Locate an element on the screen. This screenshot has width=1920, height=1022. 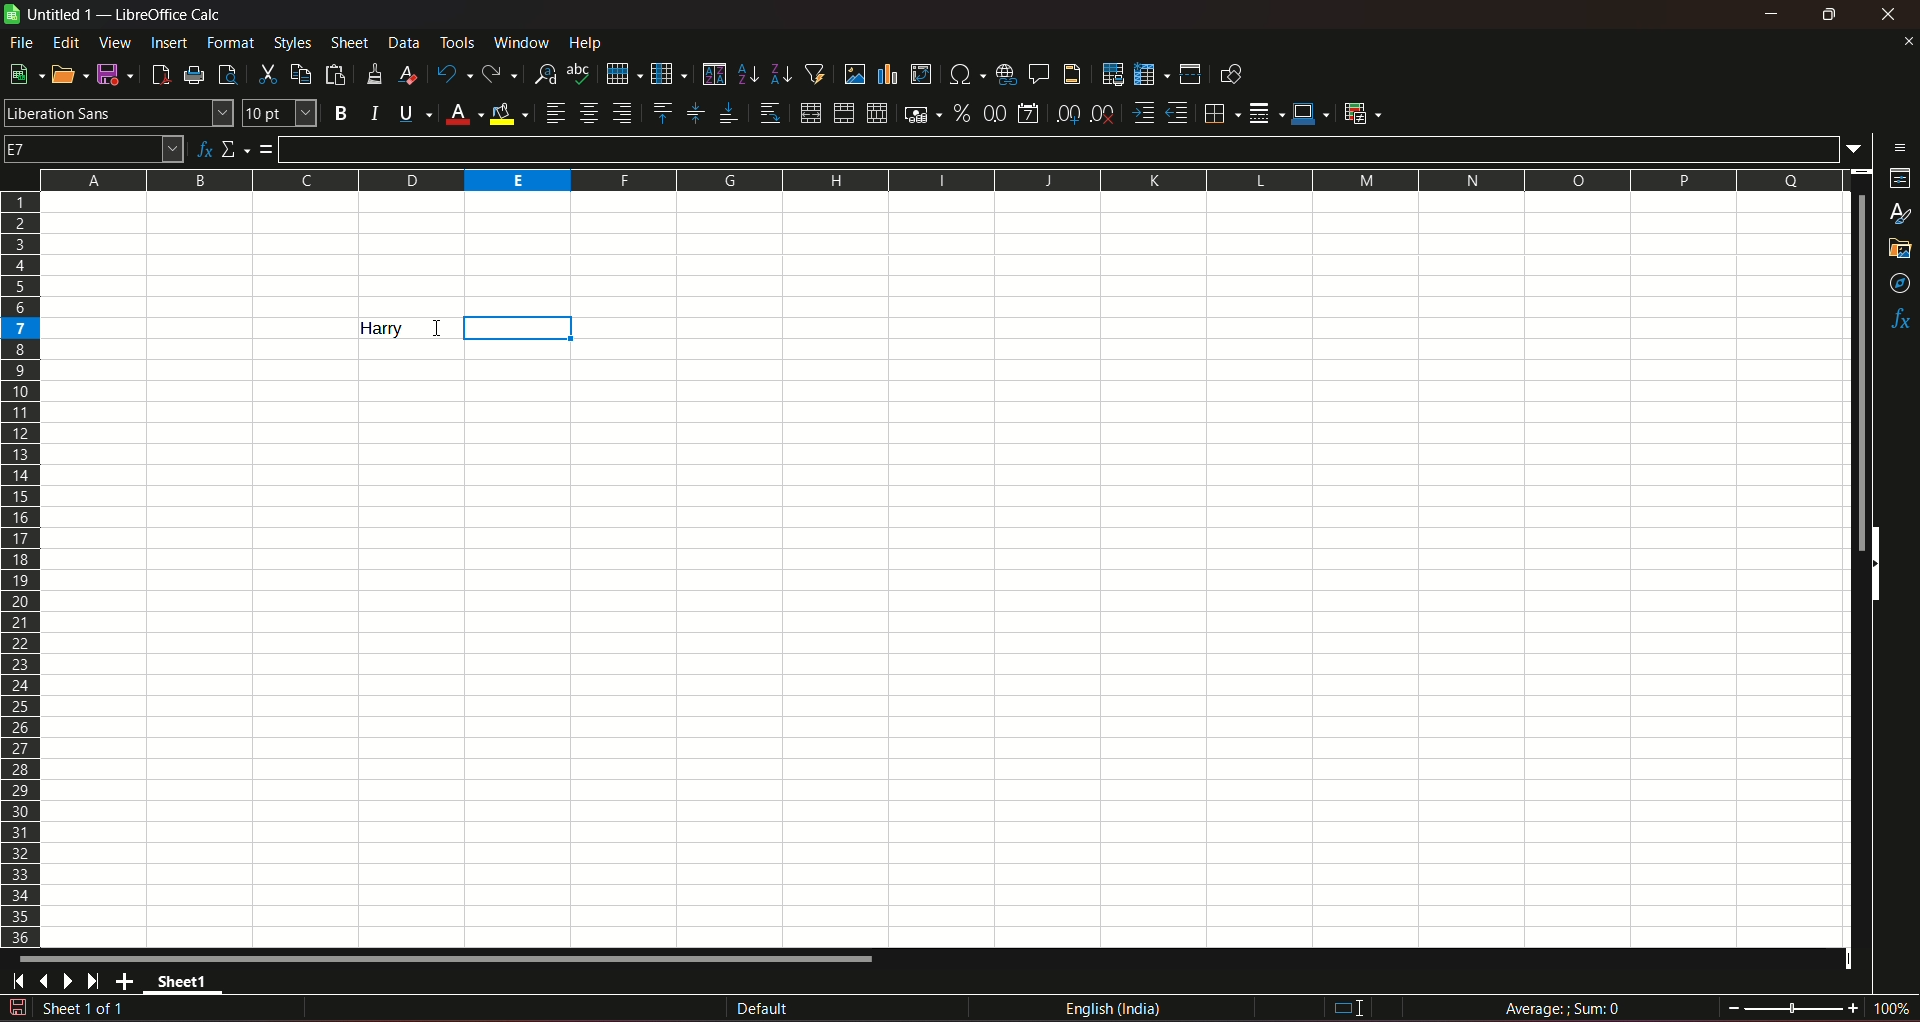
sheet name is located at coordinates (188, 985).